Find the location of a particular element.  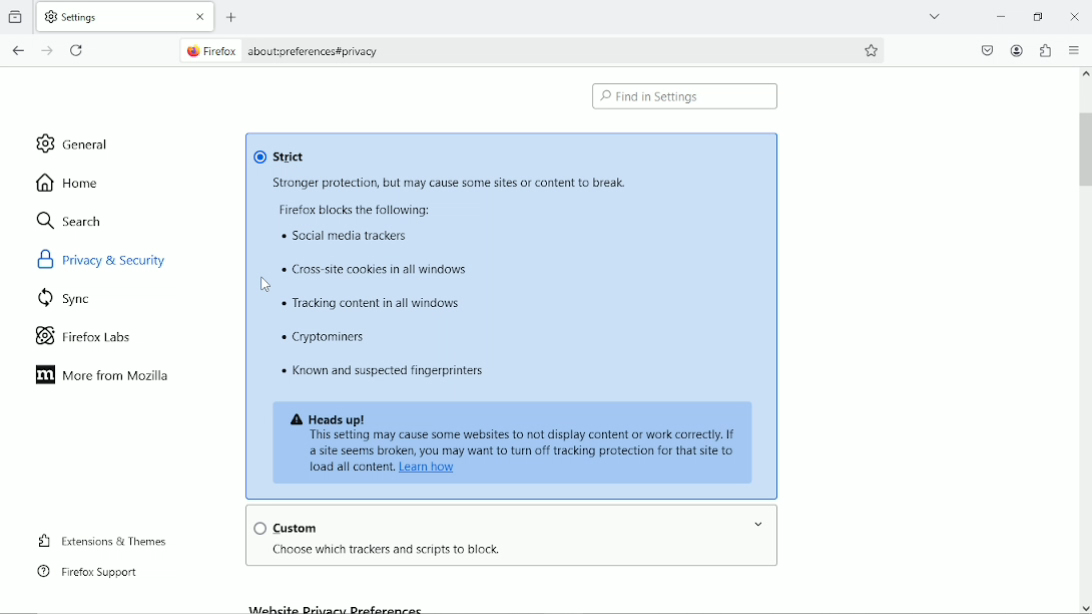

text is located at coordinates (375, 270).